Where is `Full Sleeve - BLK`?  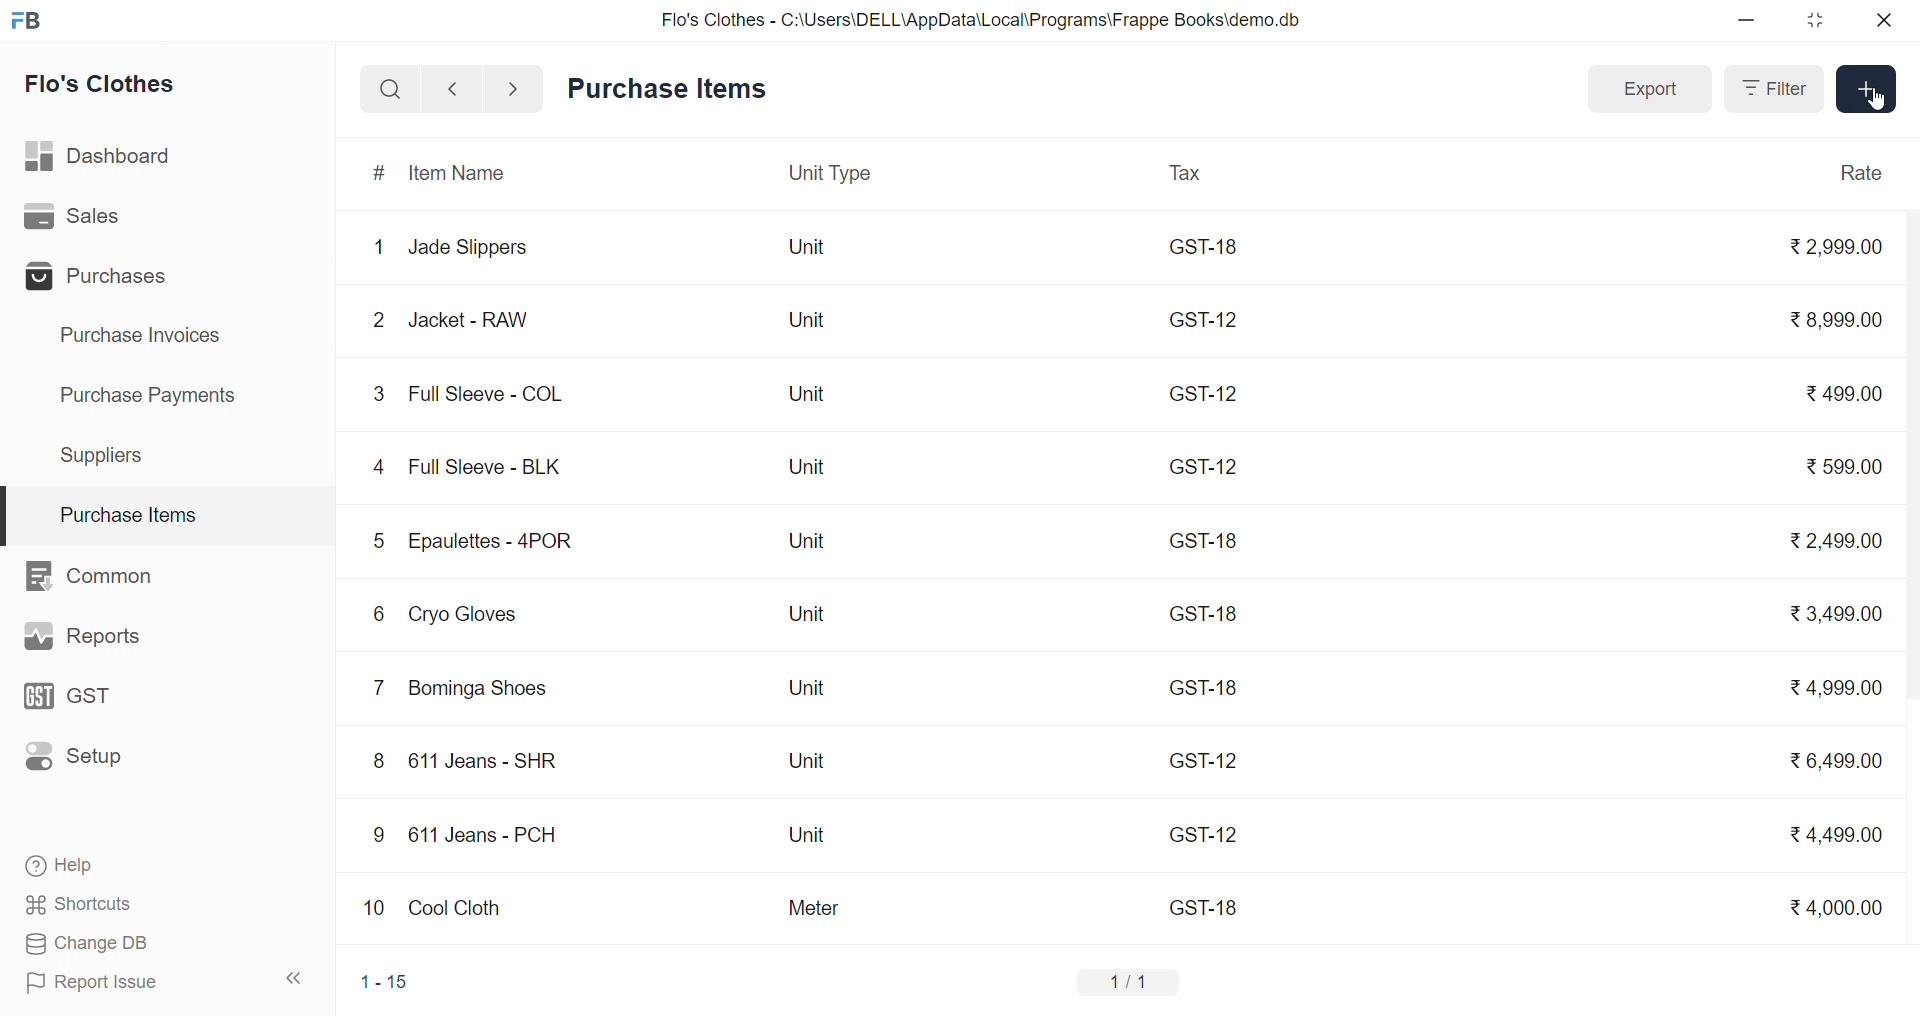
Full Sleeve - BLK is located at coordinates (481, 468).